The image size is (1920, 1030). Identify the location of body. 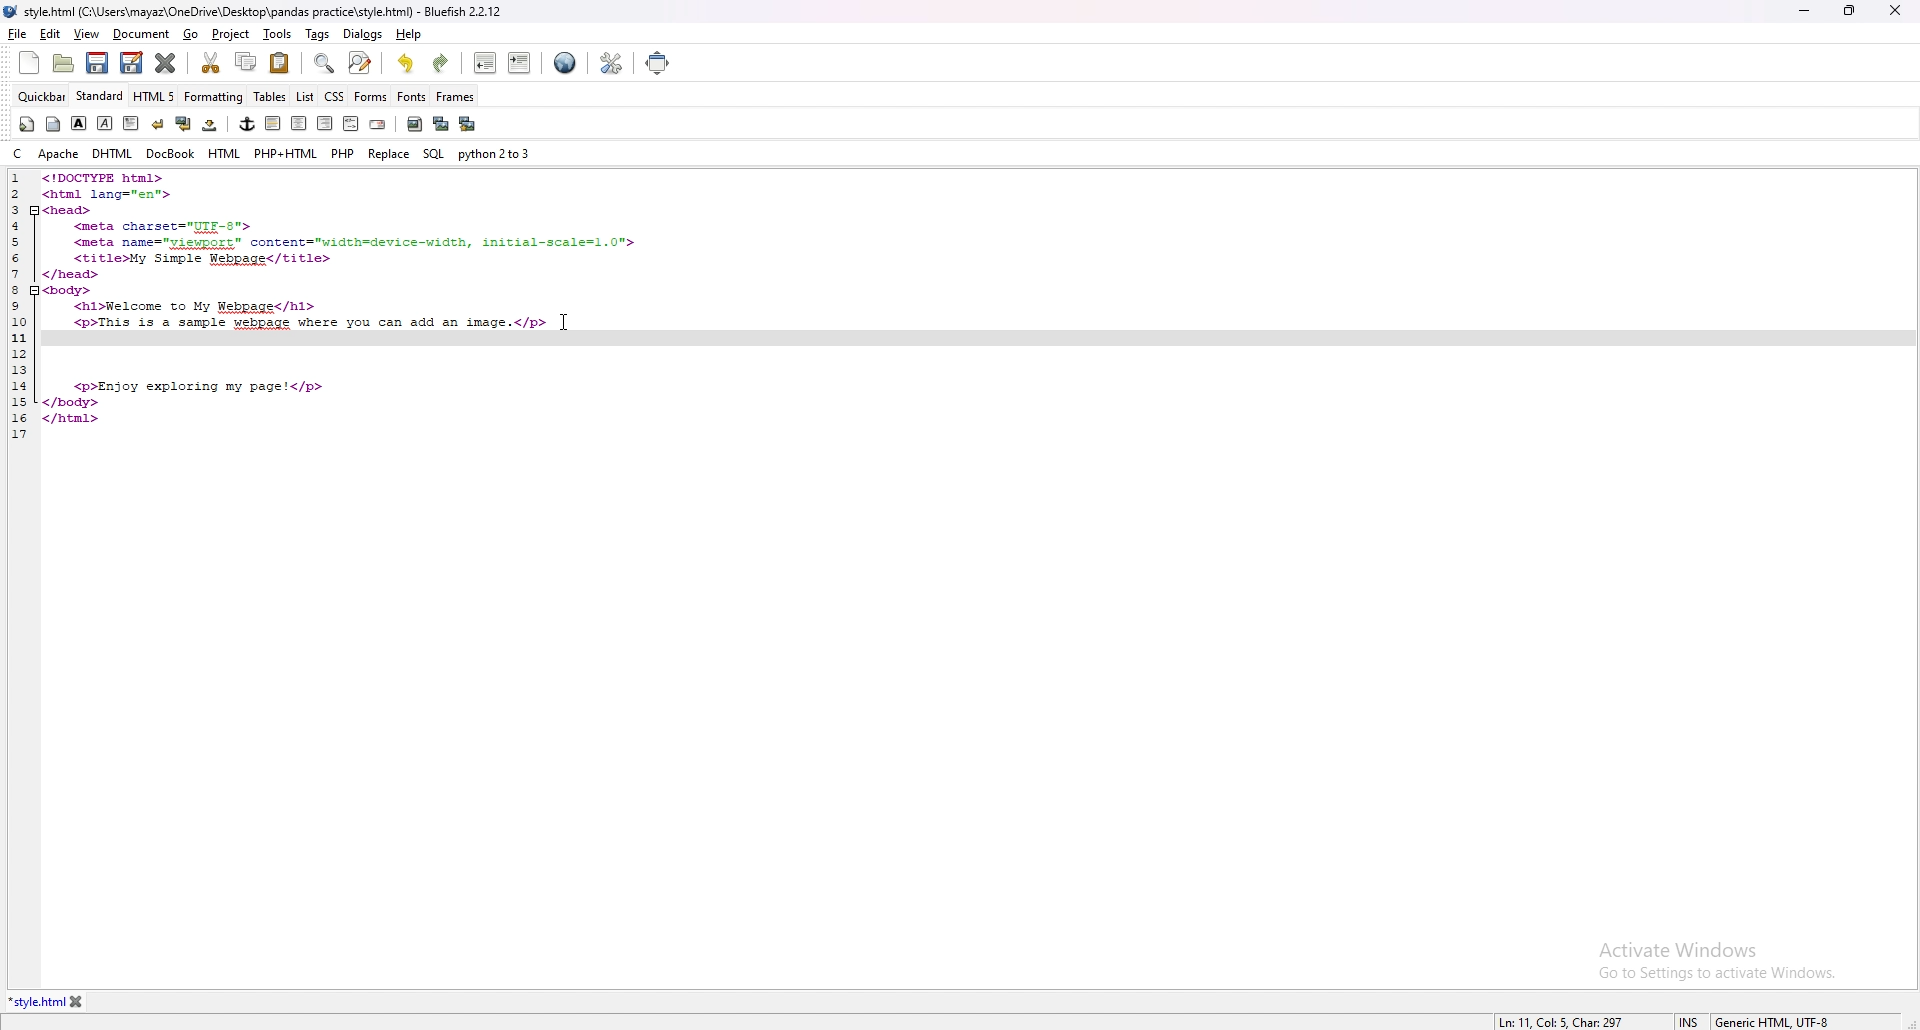
(53, 124).